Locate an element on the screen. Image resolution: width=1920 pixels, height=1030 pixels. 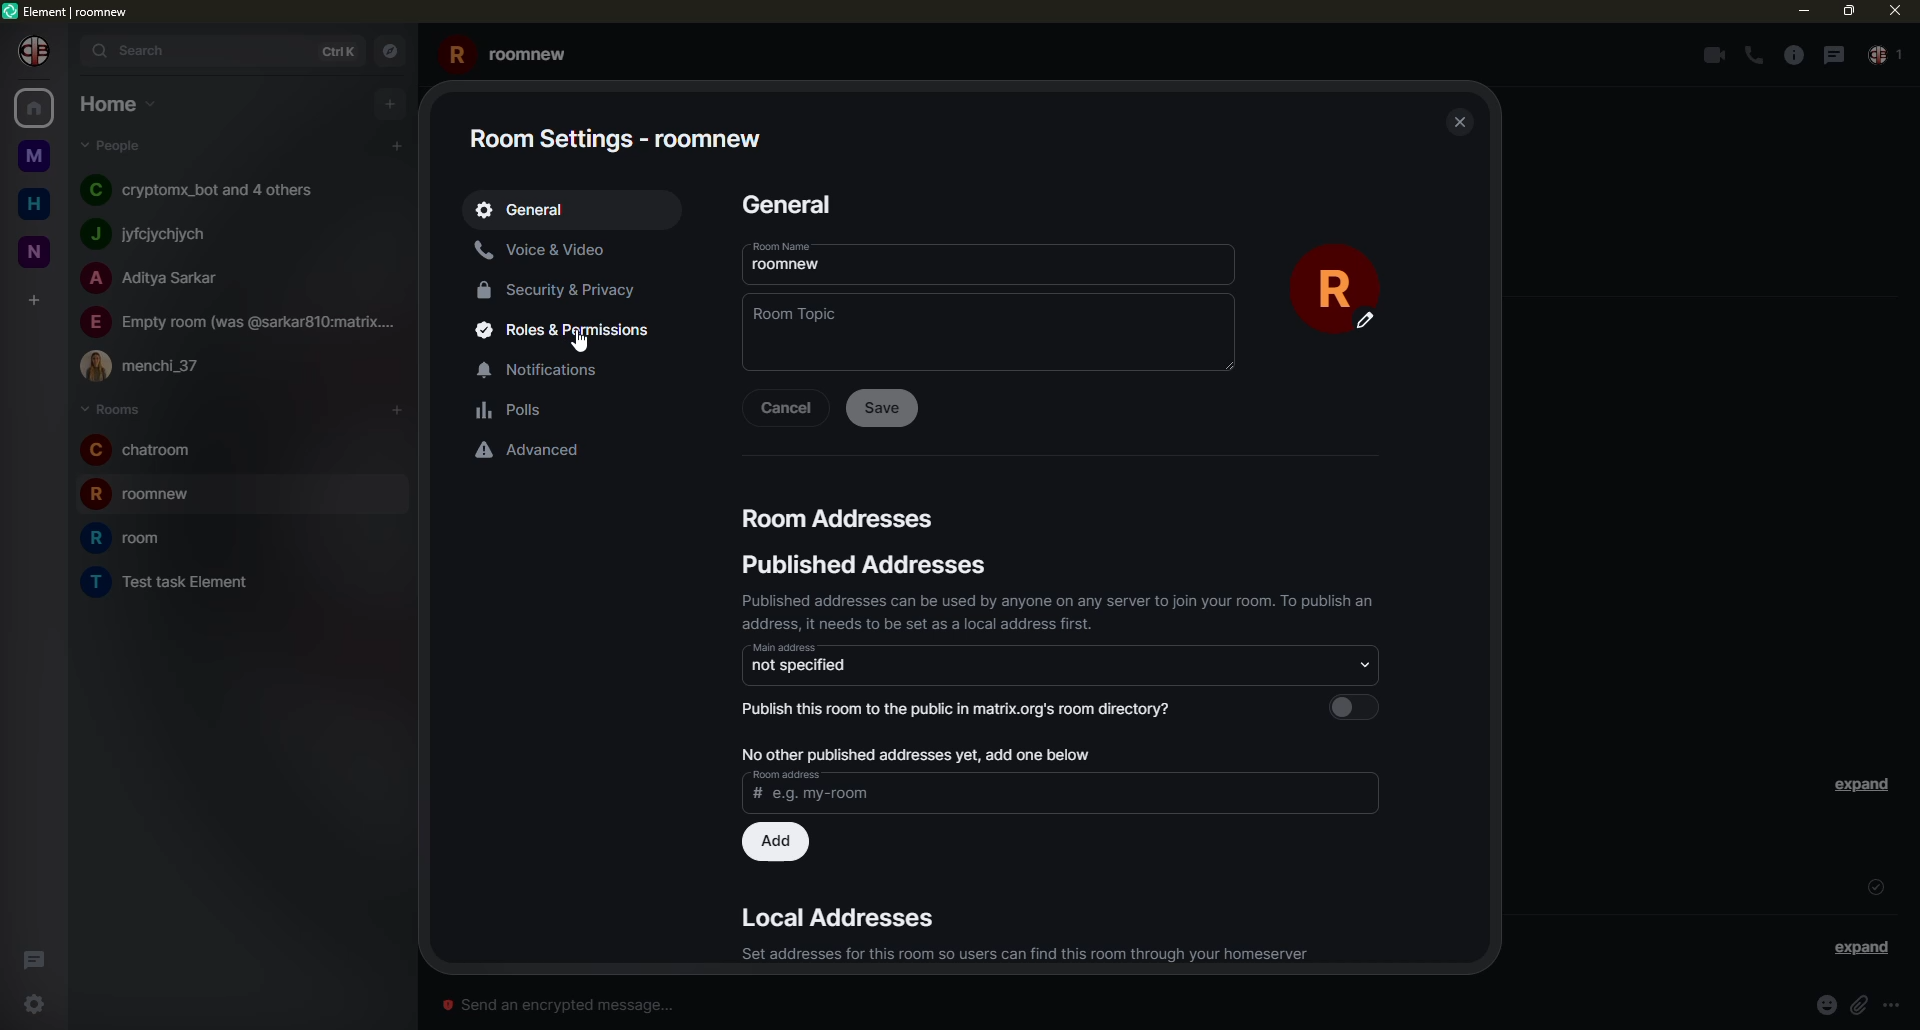
rooms is located at coordinates (111, 408).